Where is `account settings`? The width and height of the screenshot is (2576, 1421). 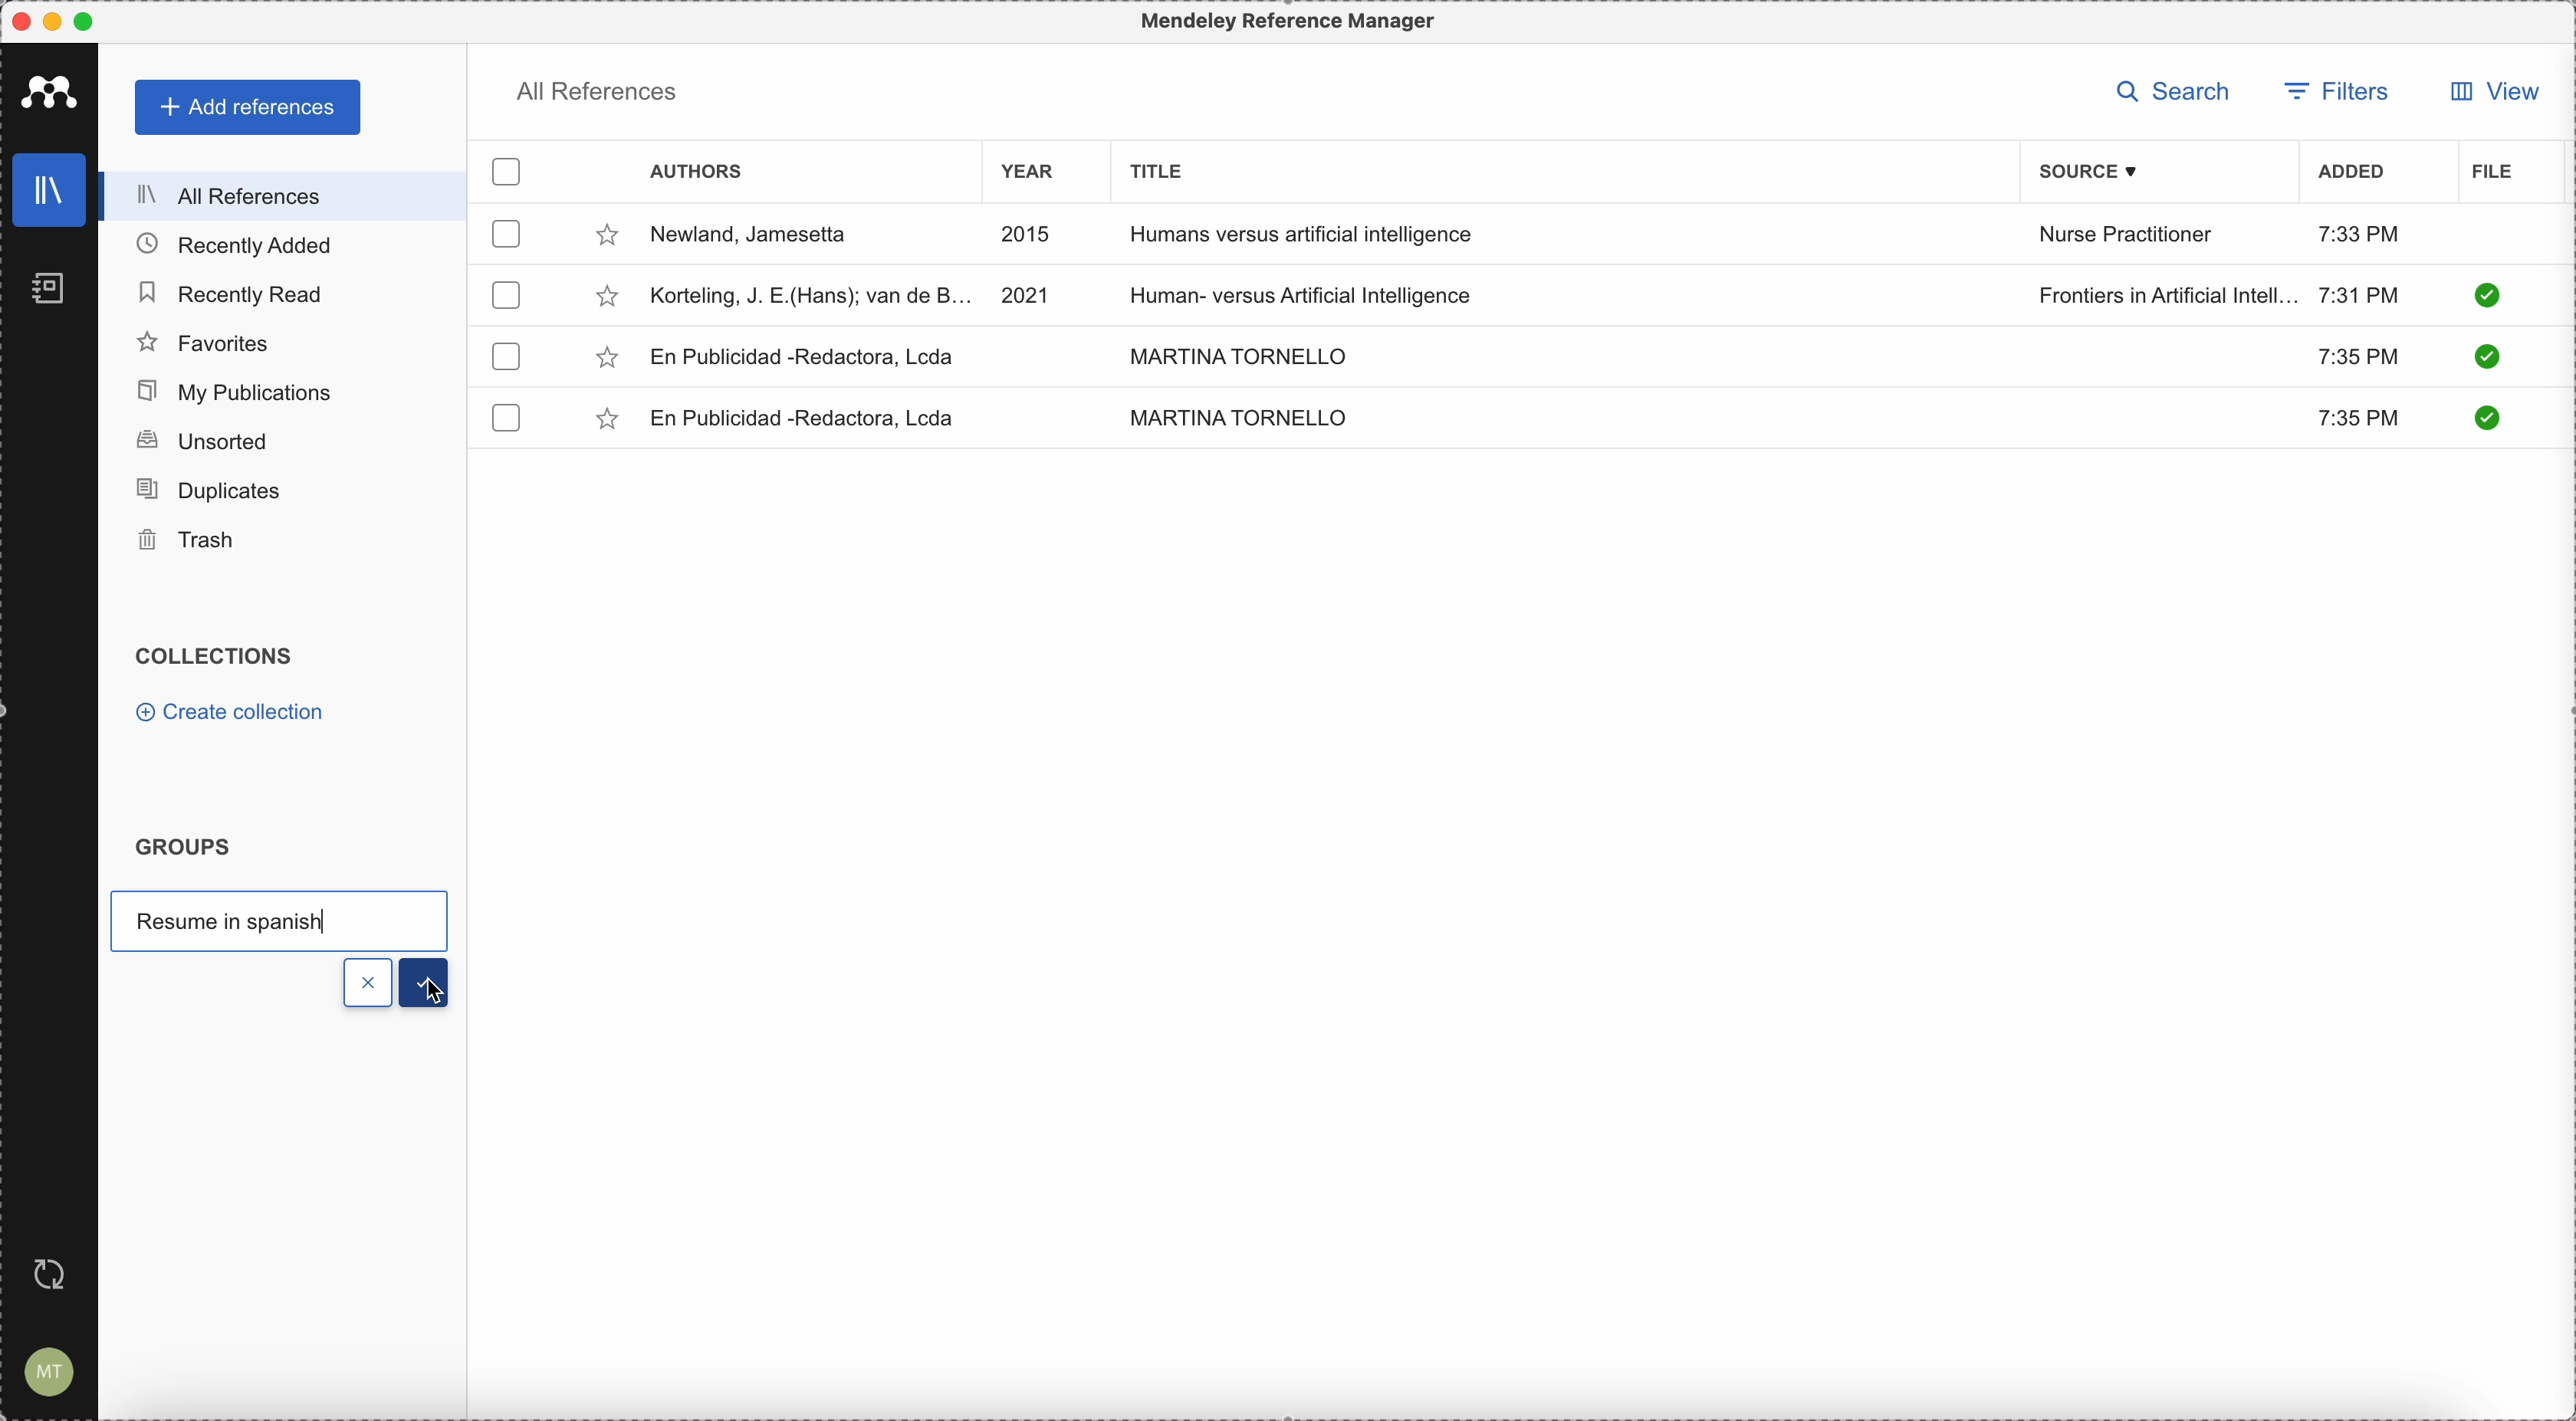
account settings is located at coordinates (45, 1373).